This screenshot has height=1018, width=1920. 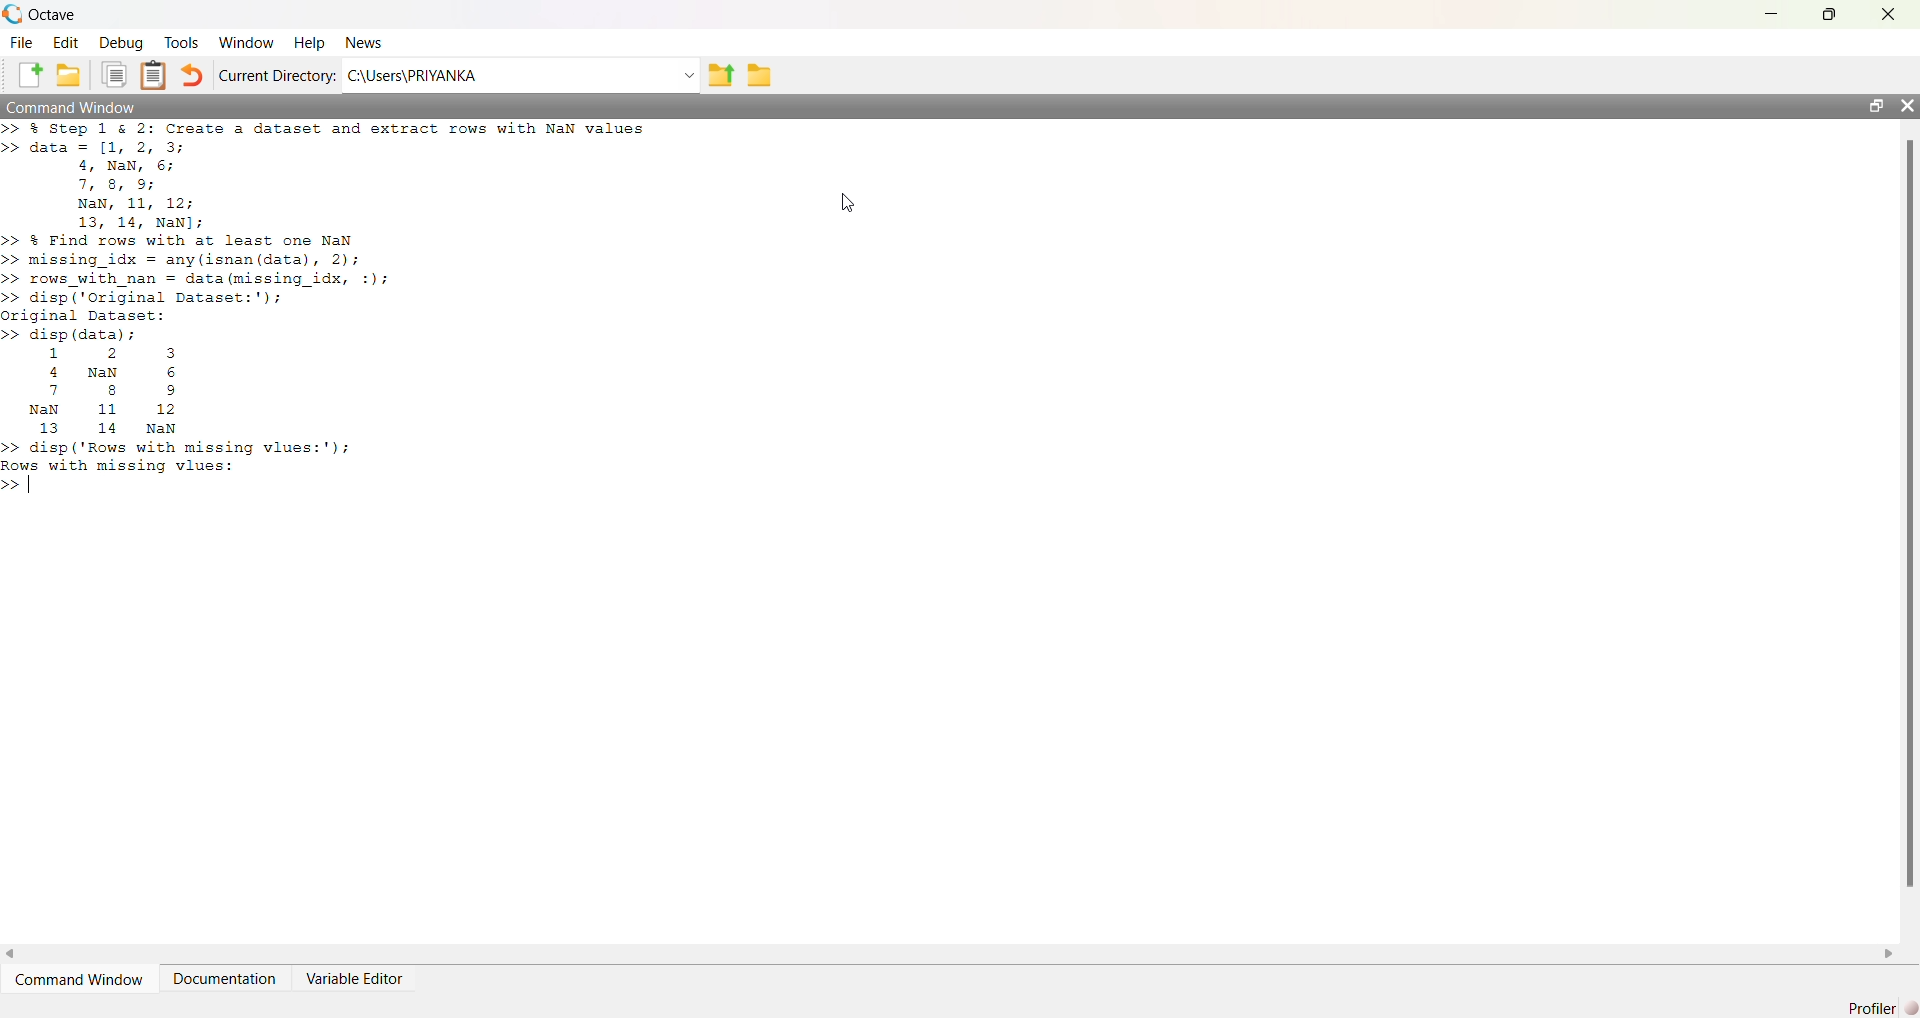 I want to click on Variable Editor, so click(x=353, y=979).